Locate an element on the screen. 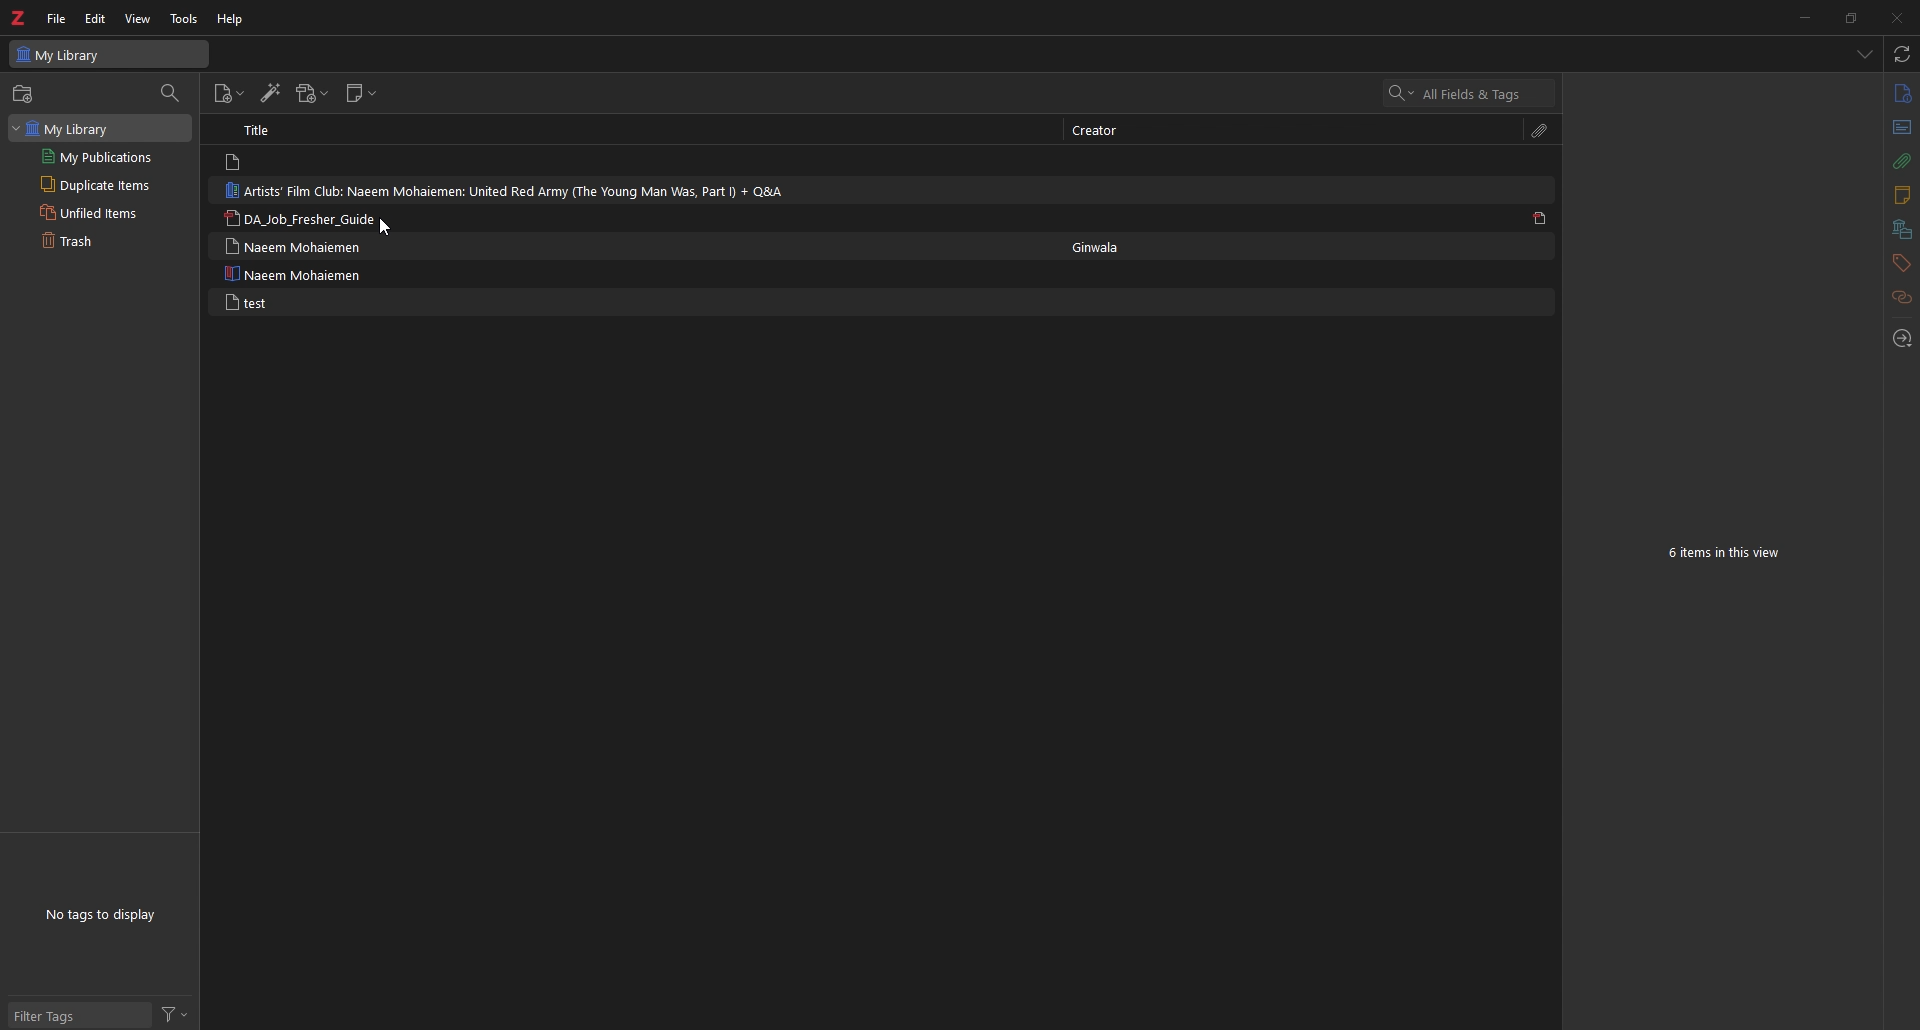  view is located at coordinates (139, 19).